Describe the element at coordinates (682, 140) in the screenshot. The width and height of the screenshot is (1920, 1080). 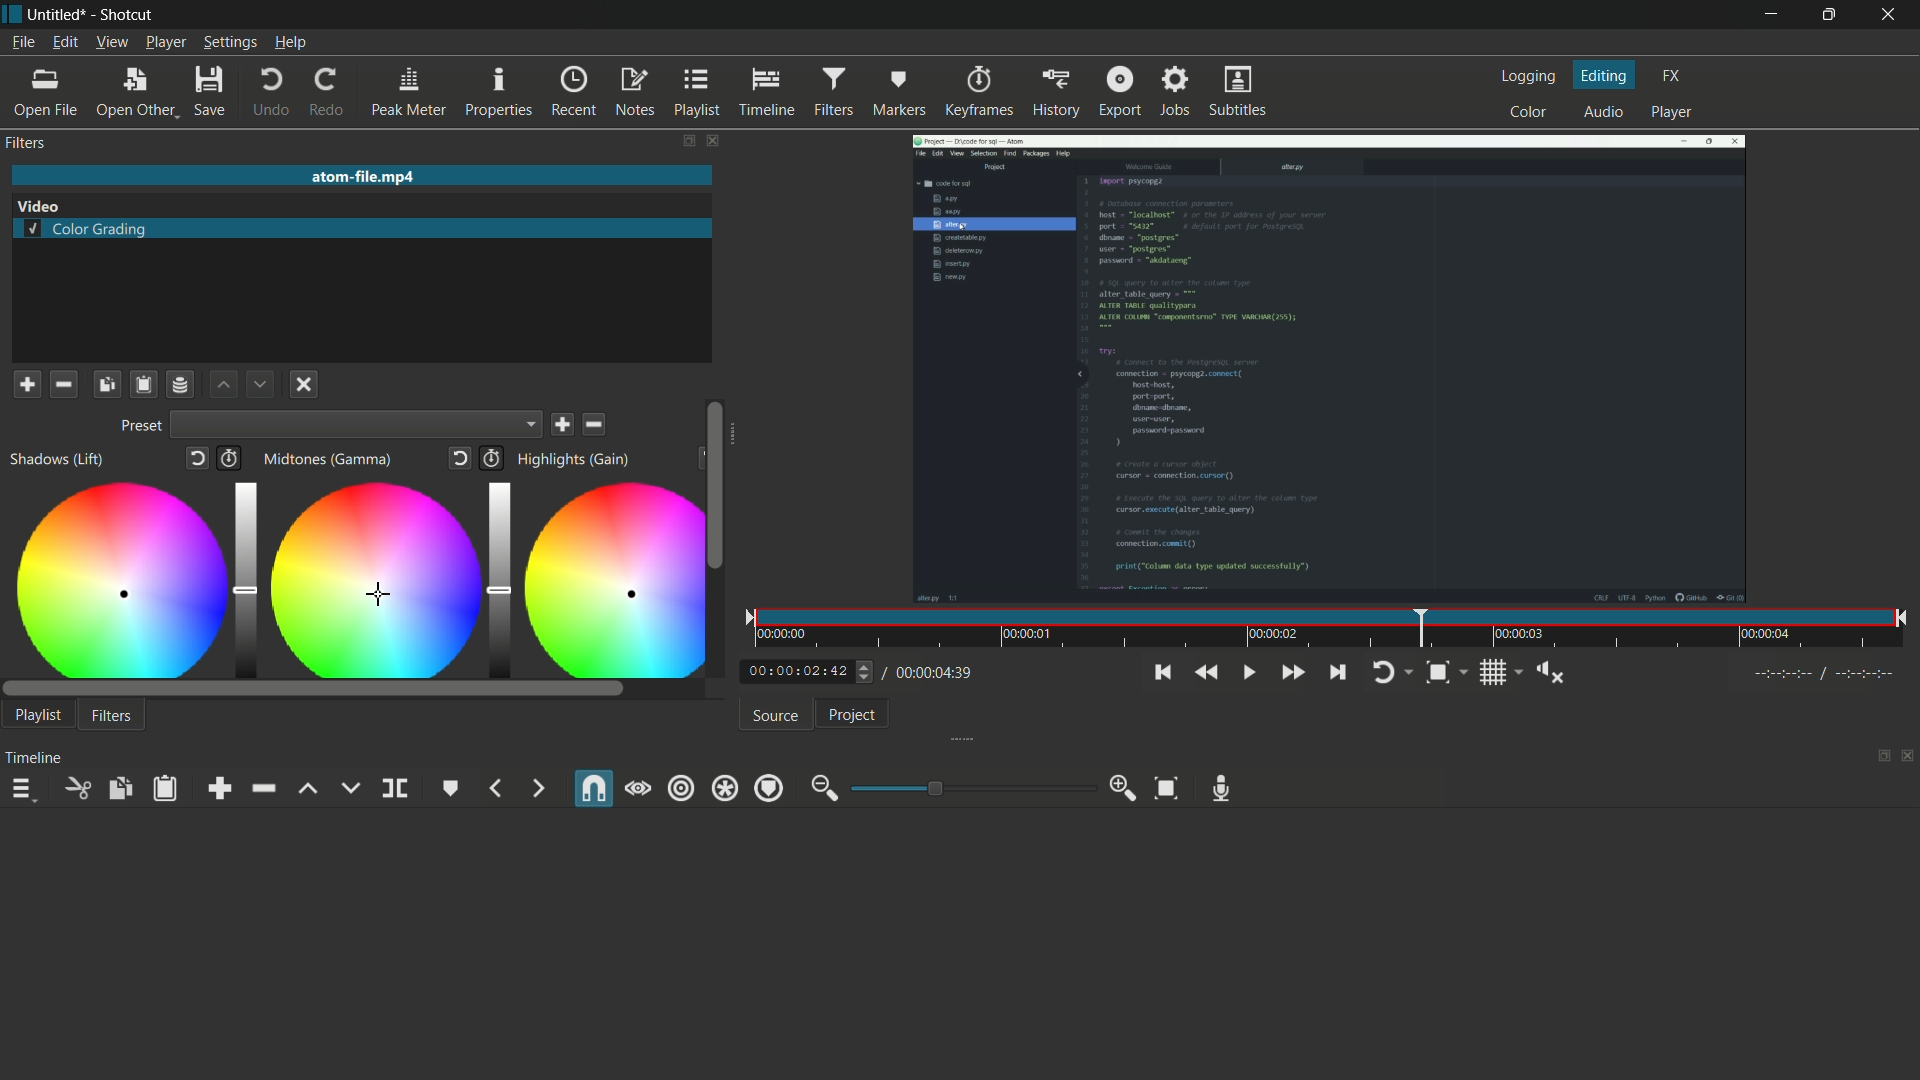
I see `change layout` at that location.